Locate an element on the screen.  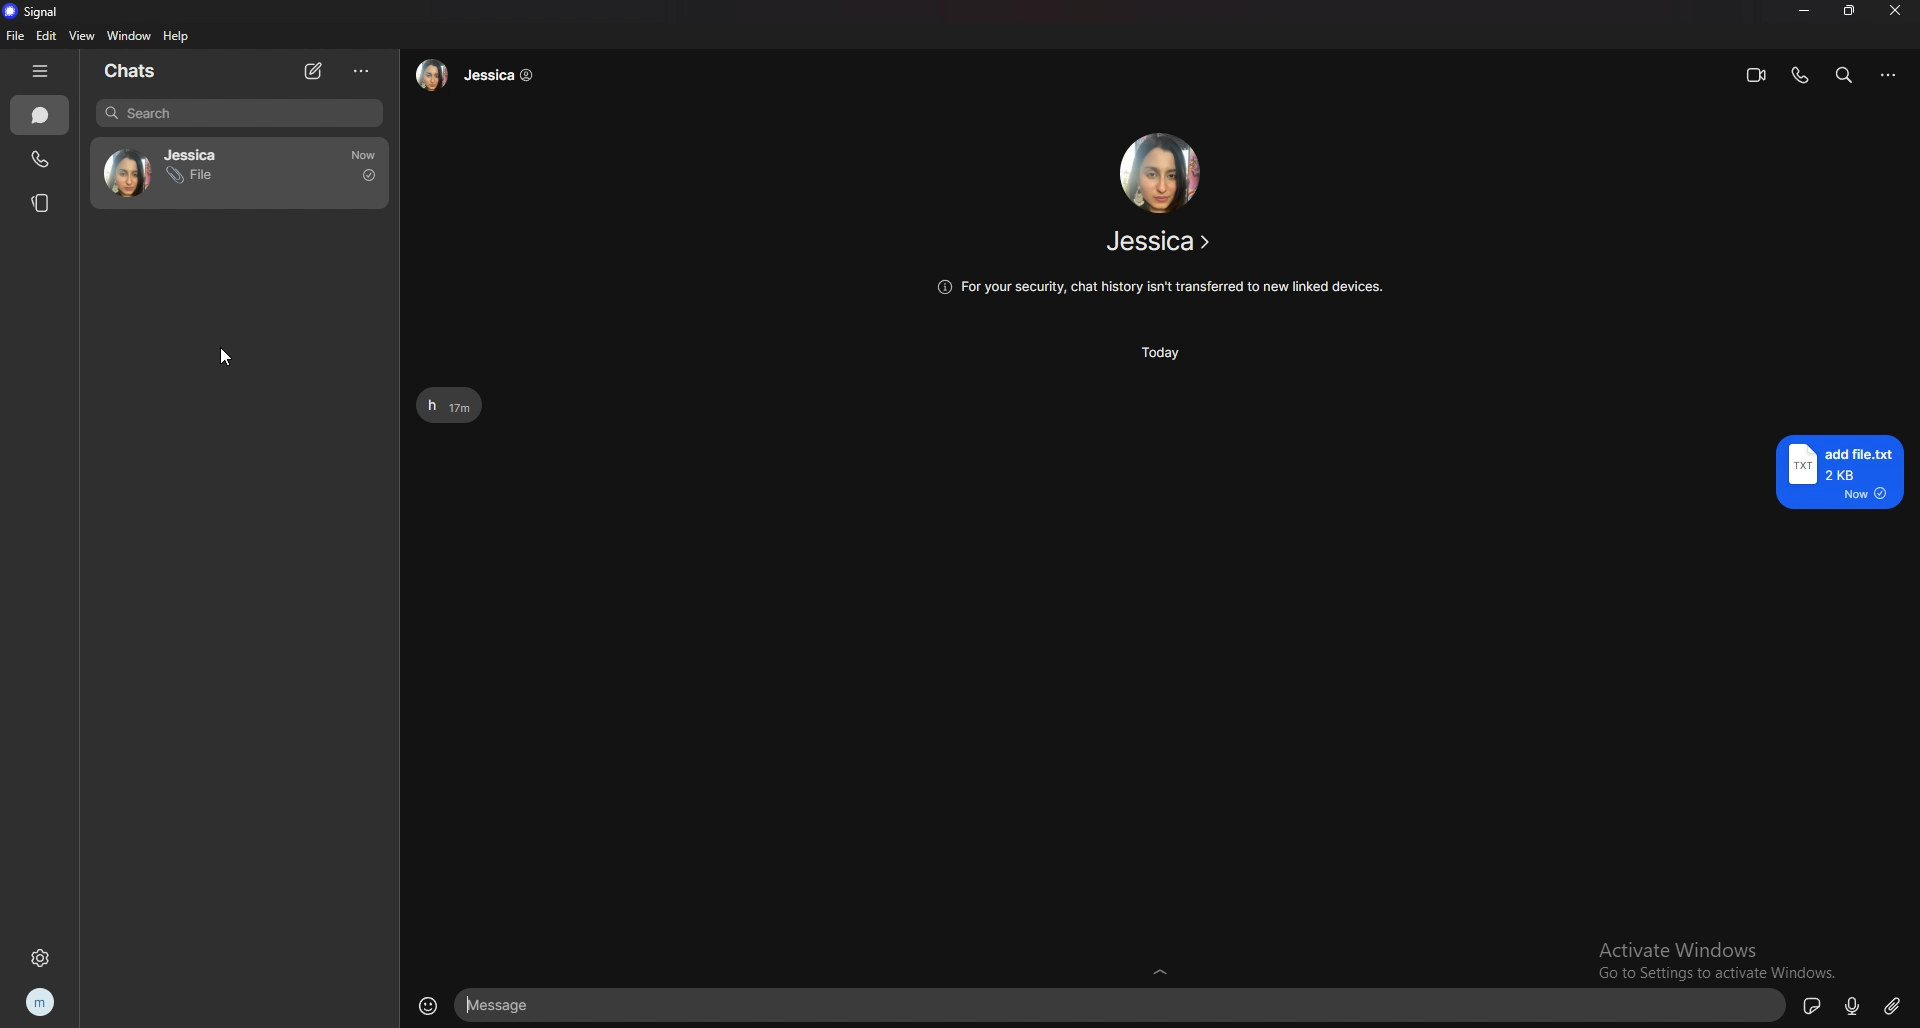
profile is located at coordinates (39, 1005).